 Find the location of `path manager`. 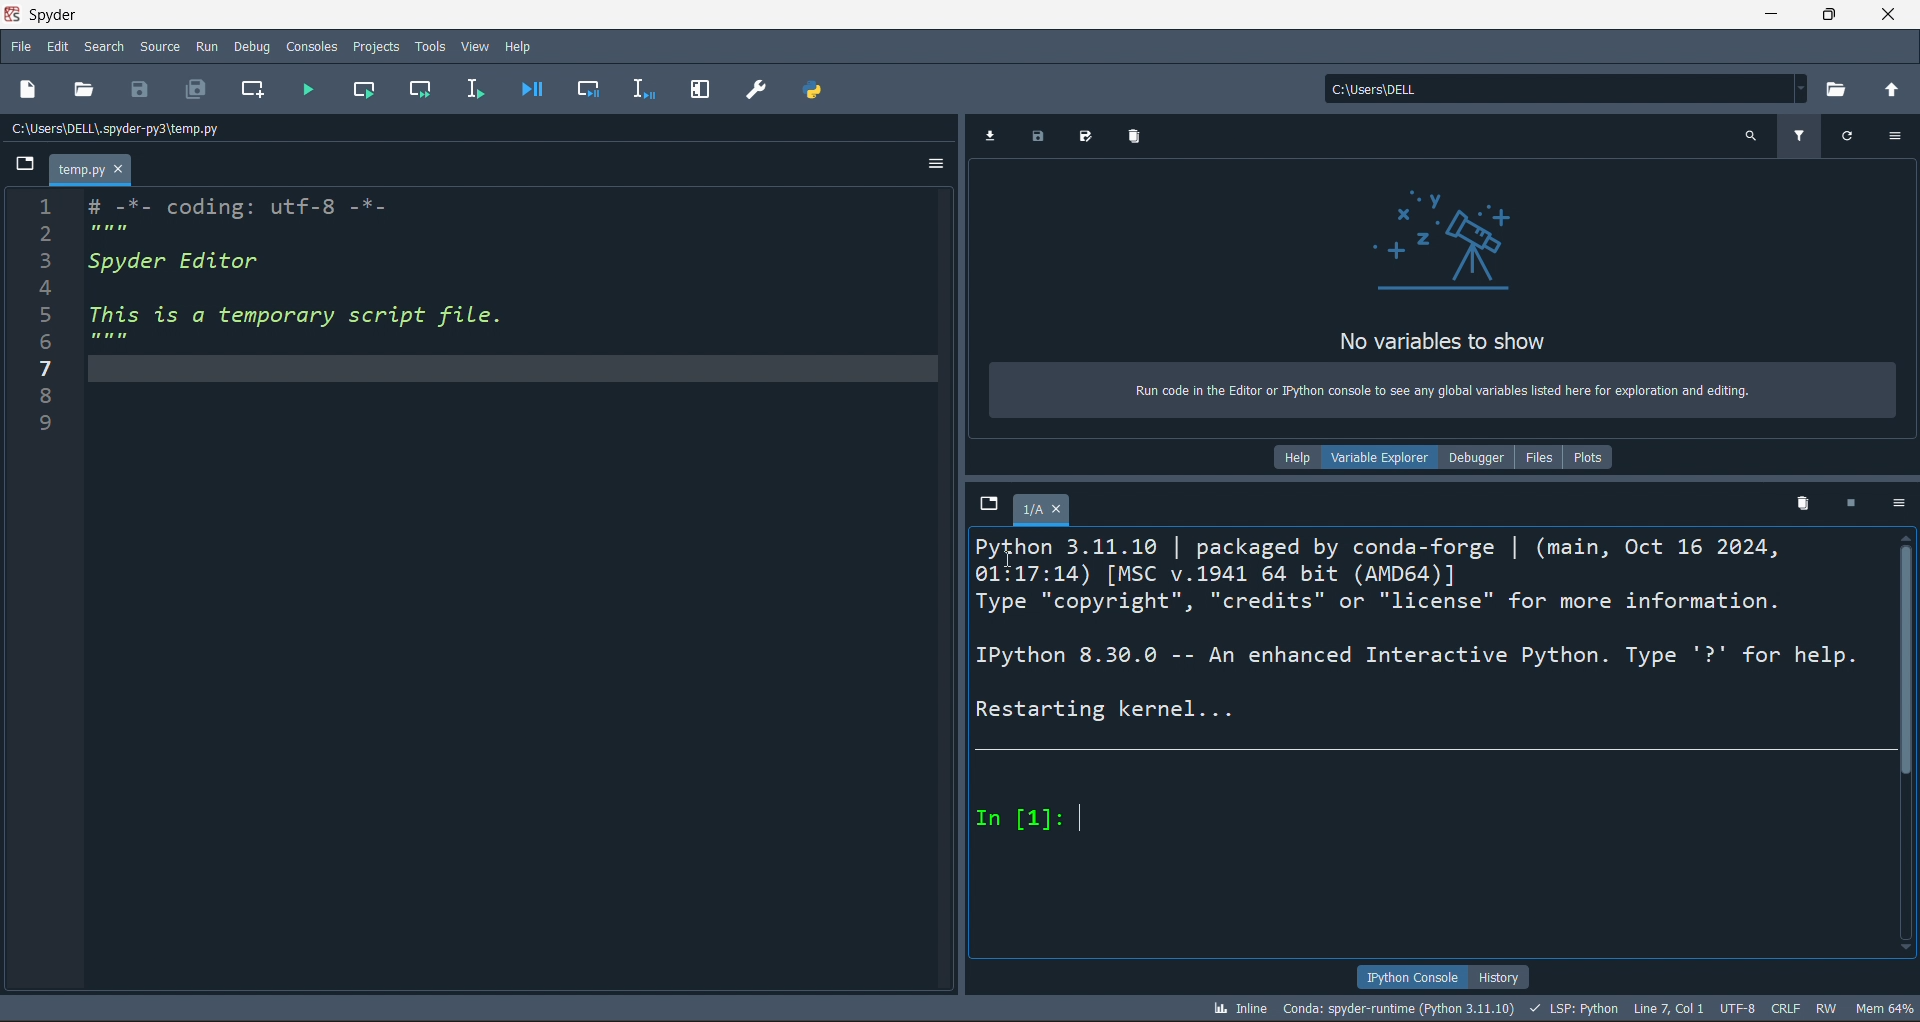

path manager is located at coordinates (816, 91).